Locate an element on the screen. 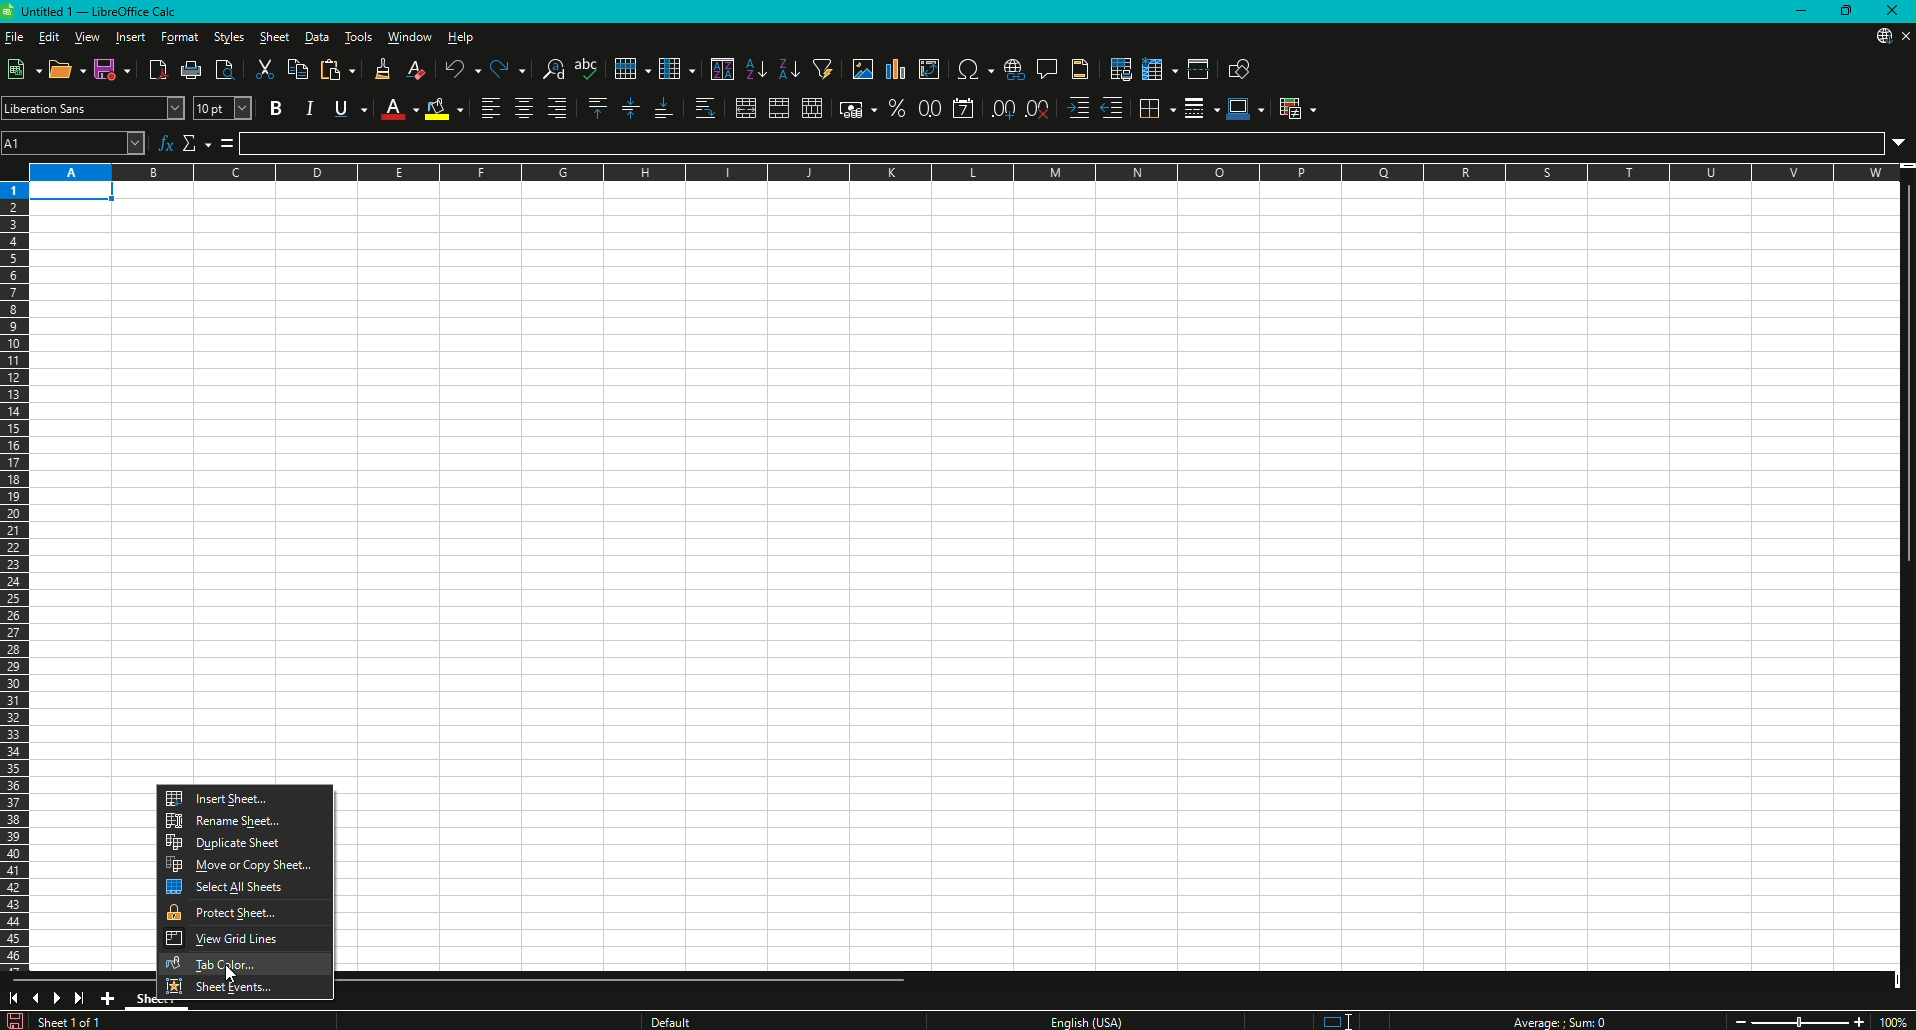  Insert Comments is located at coordinates (1047, 69).